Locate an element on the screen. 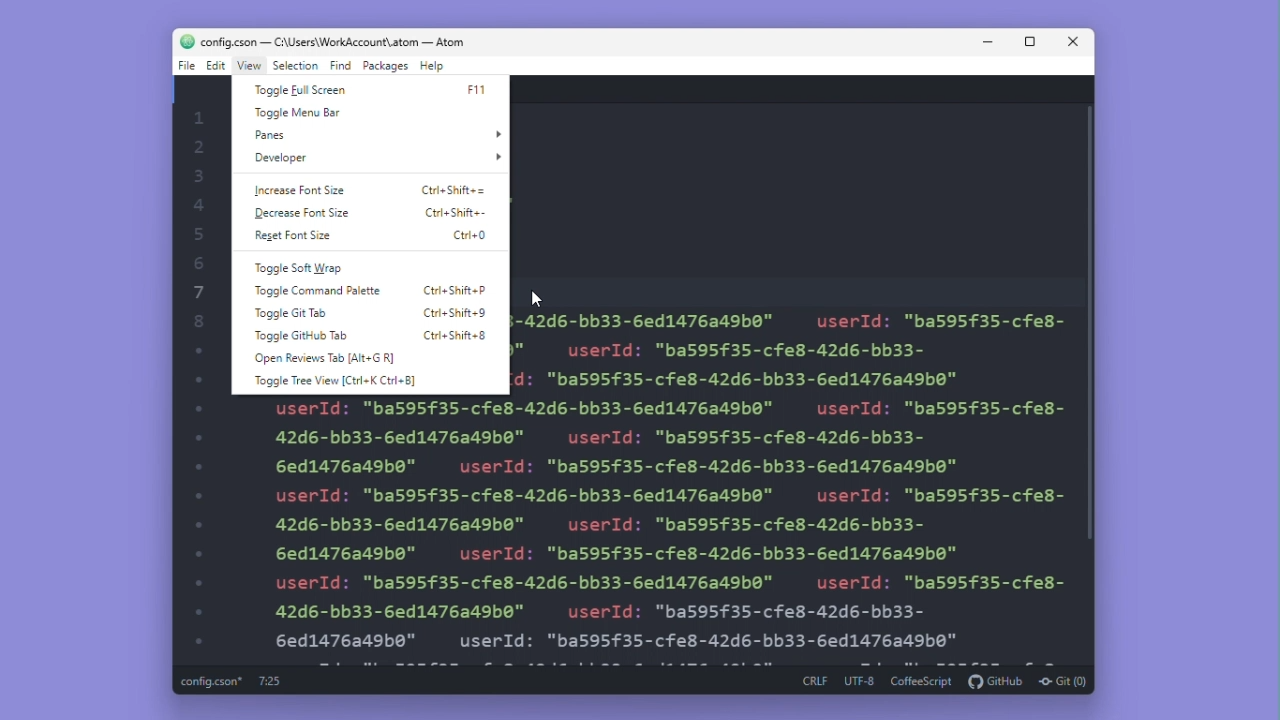 The height and width of the screenshot is (720, 1280). toggle full screen is located at coordinates (306, 89).